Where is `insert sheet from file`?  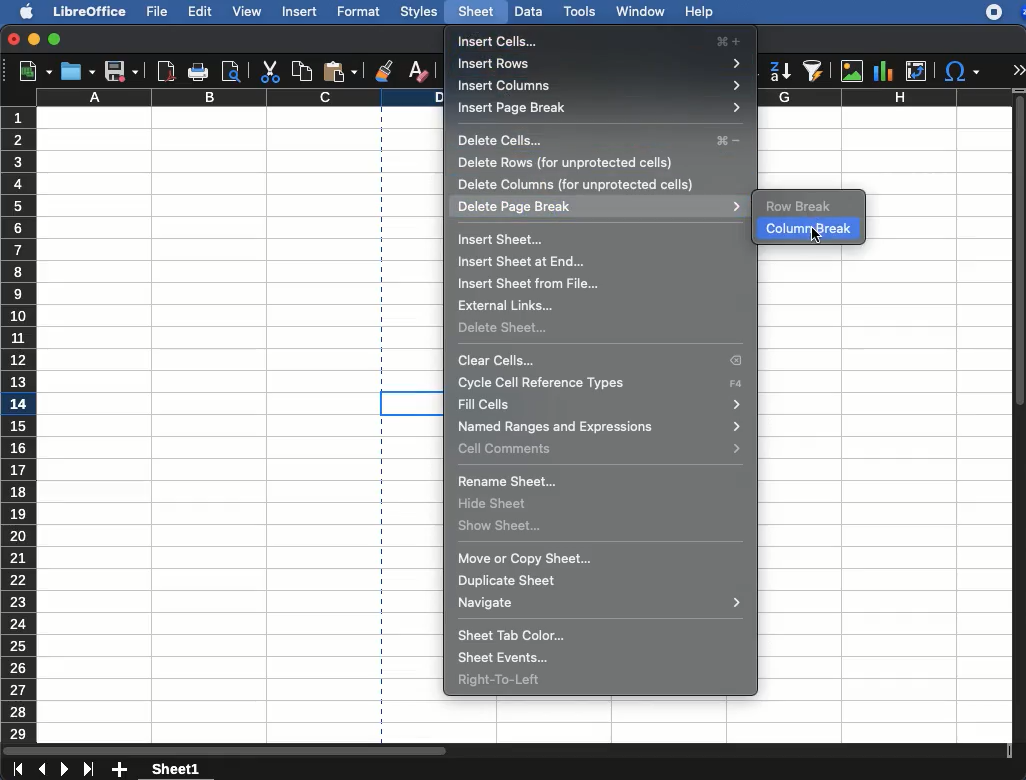
insert sheet from file is located at coordinates (530, 283).